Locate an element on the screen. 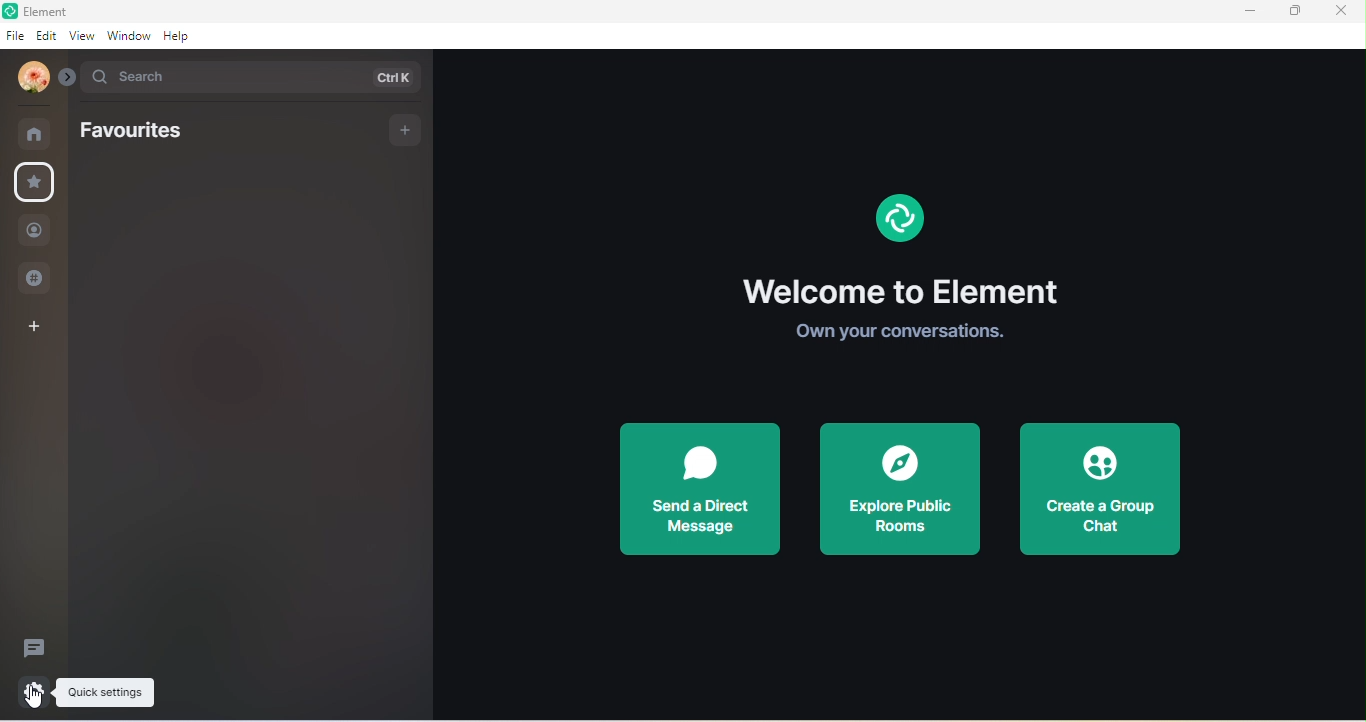 The image size is (1366, 722). file is located at coordinates (16, 38).